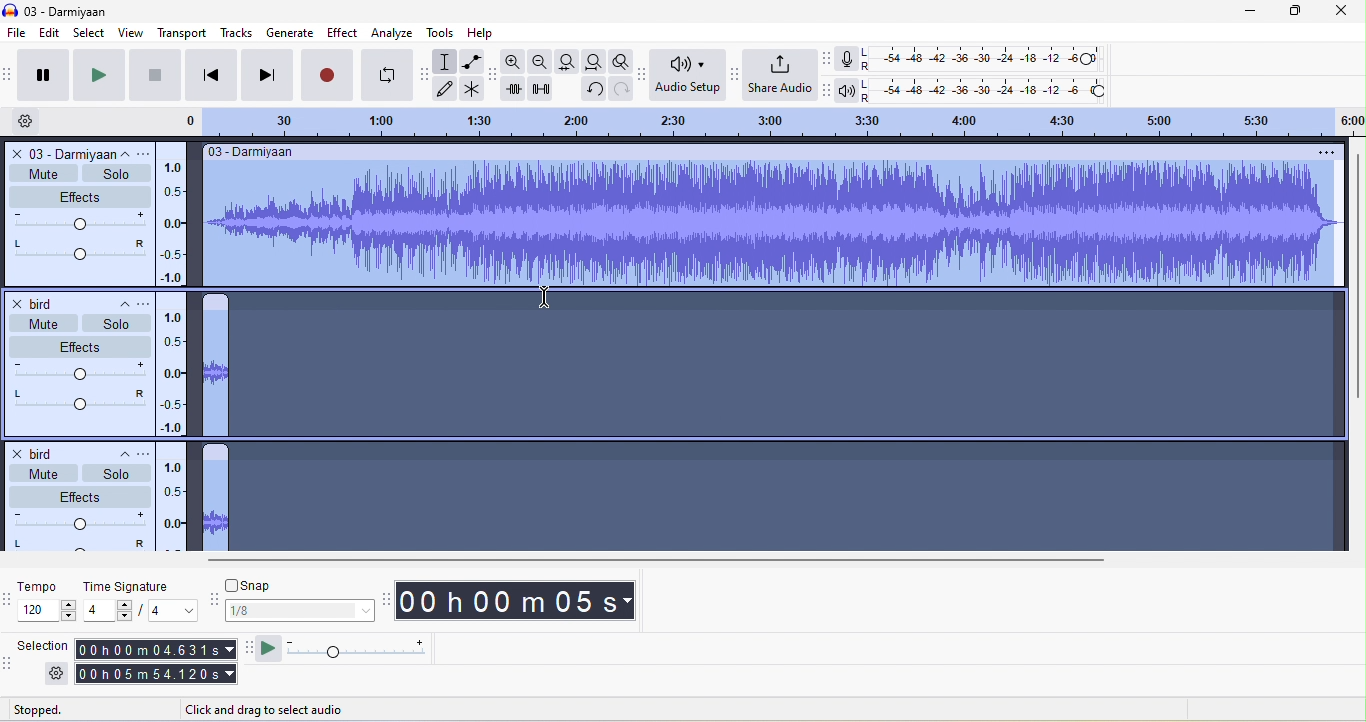 The height and width of the screenshot is (722, 1366). Describe the element at coordinates (388, 598) in the screenshot. I see `audacity time toolbar` at that location.